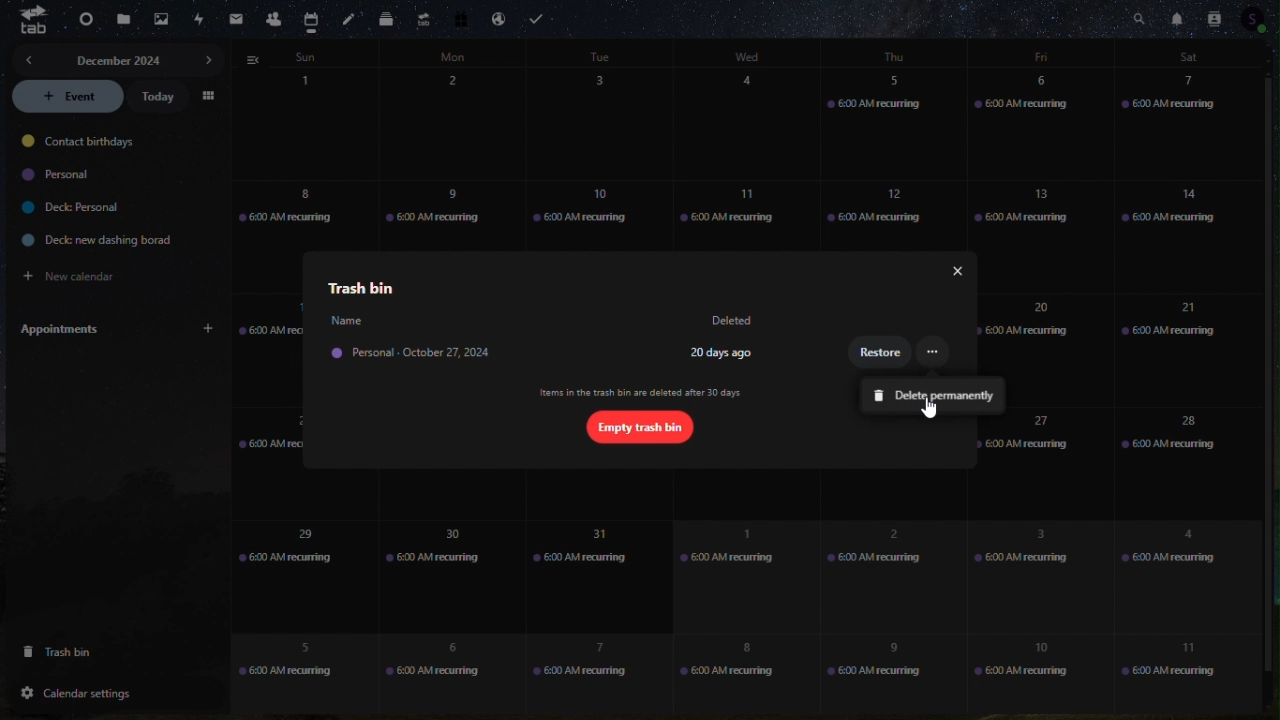 The image size is (1280, 720). What do you see at coordinates (1256, 21) in the screenshot?
I see `Account icon contacts` at bounding box center [1256, 21].